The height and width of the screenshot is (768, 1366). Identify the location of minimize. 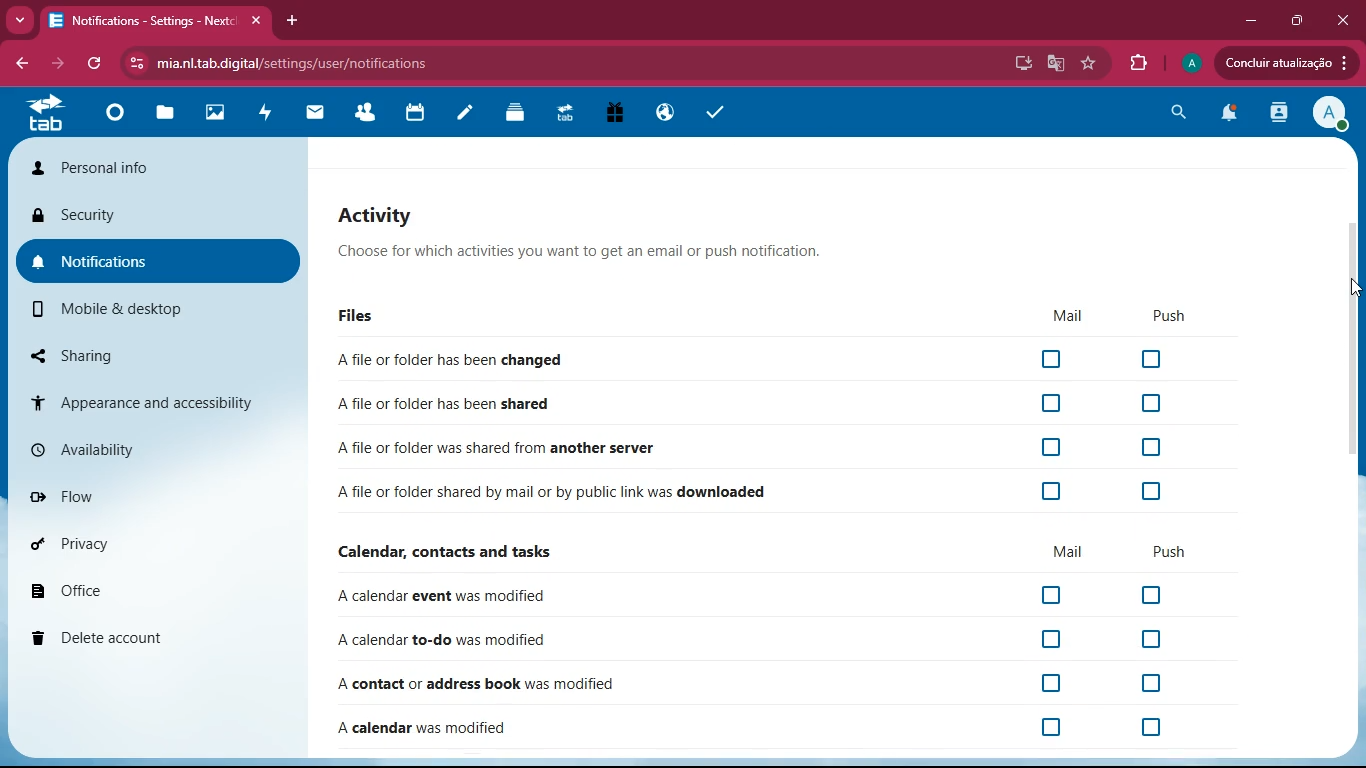
(1252, 20).